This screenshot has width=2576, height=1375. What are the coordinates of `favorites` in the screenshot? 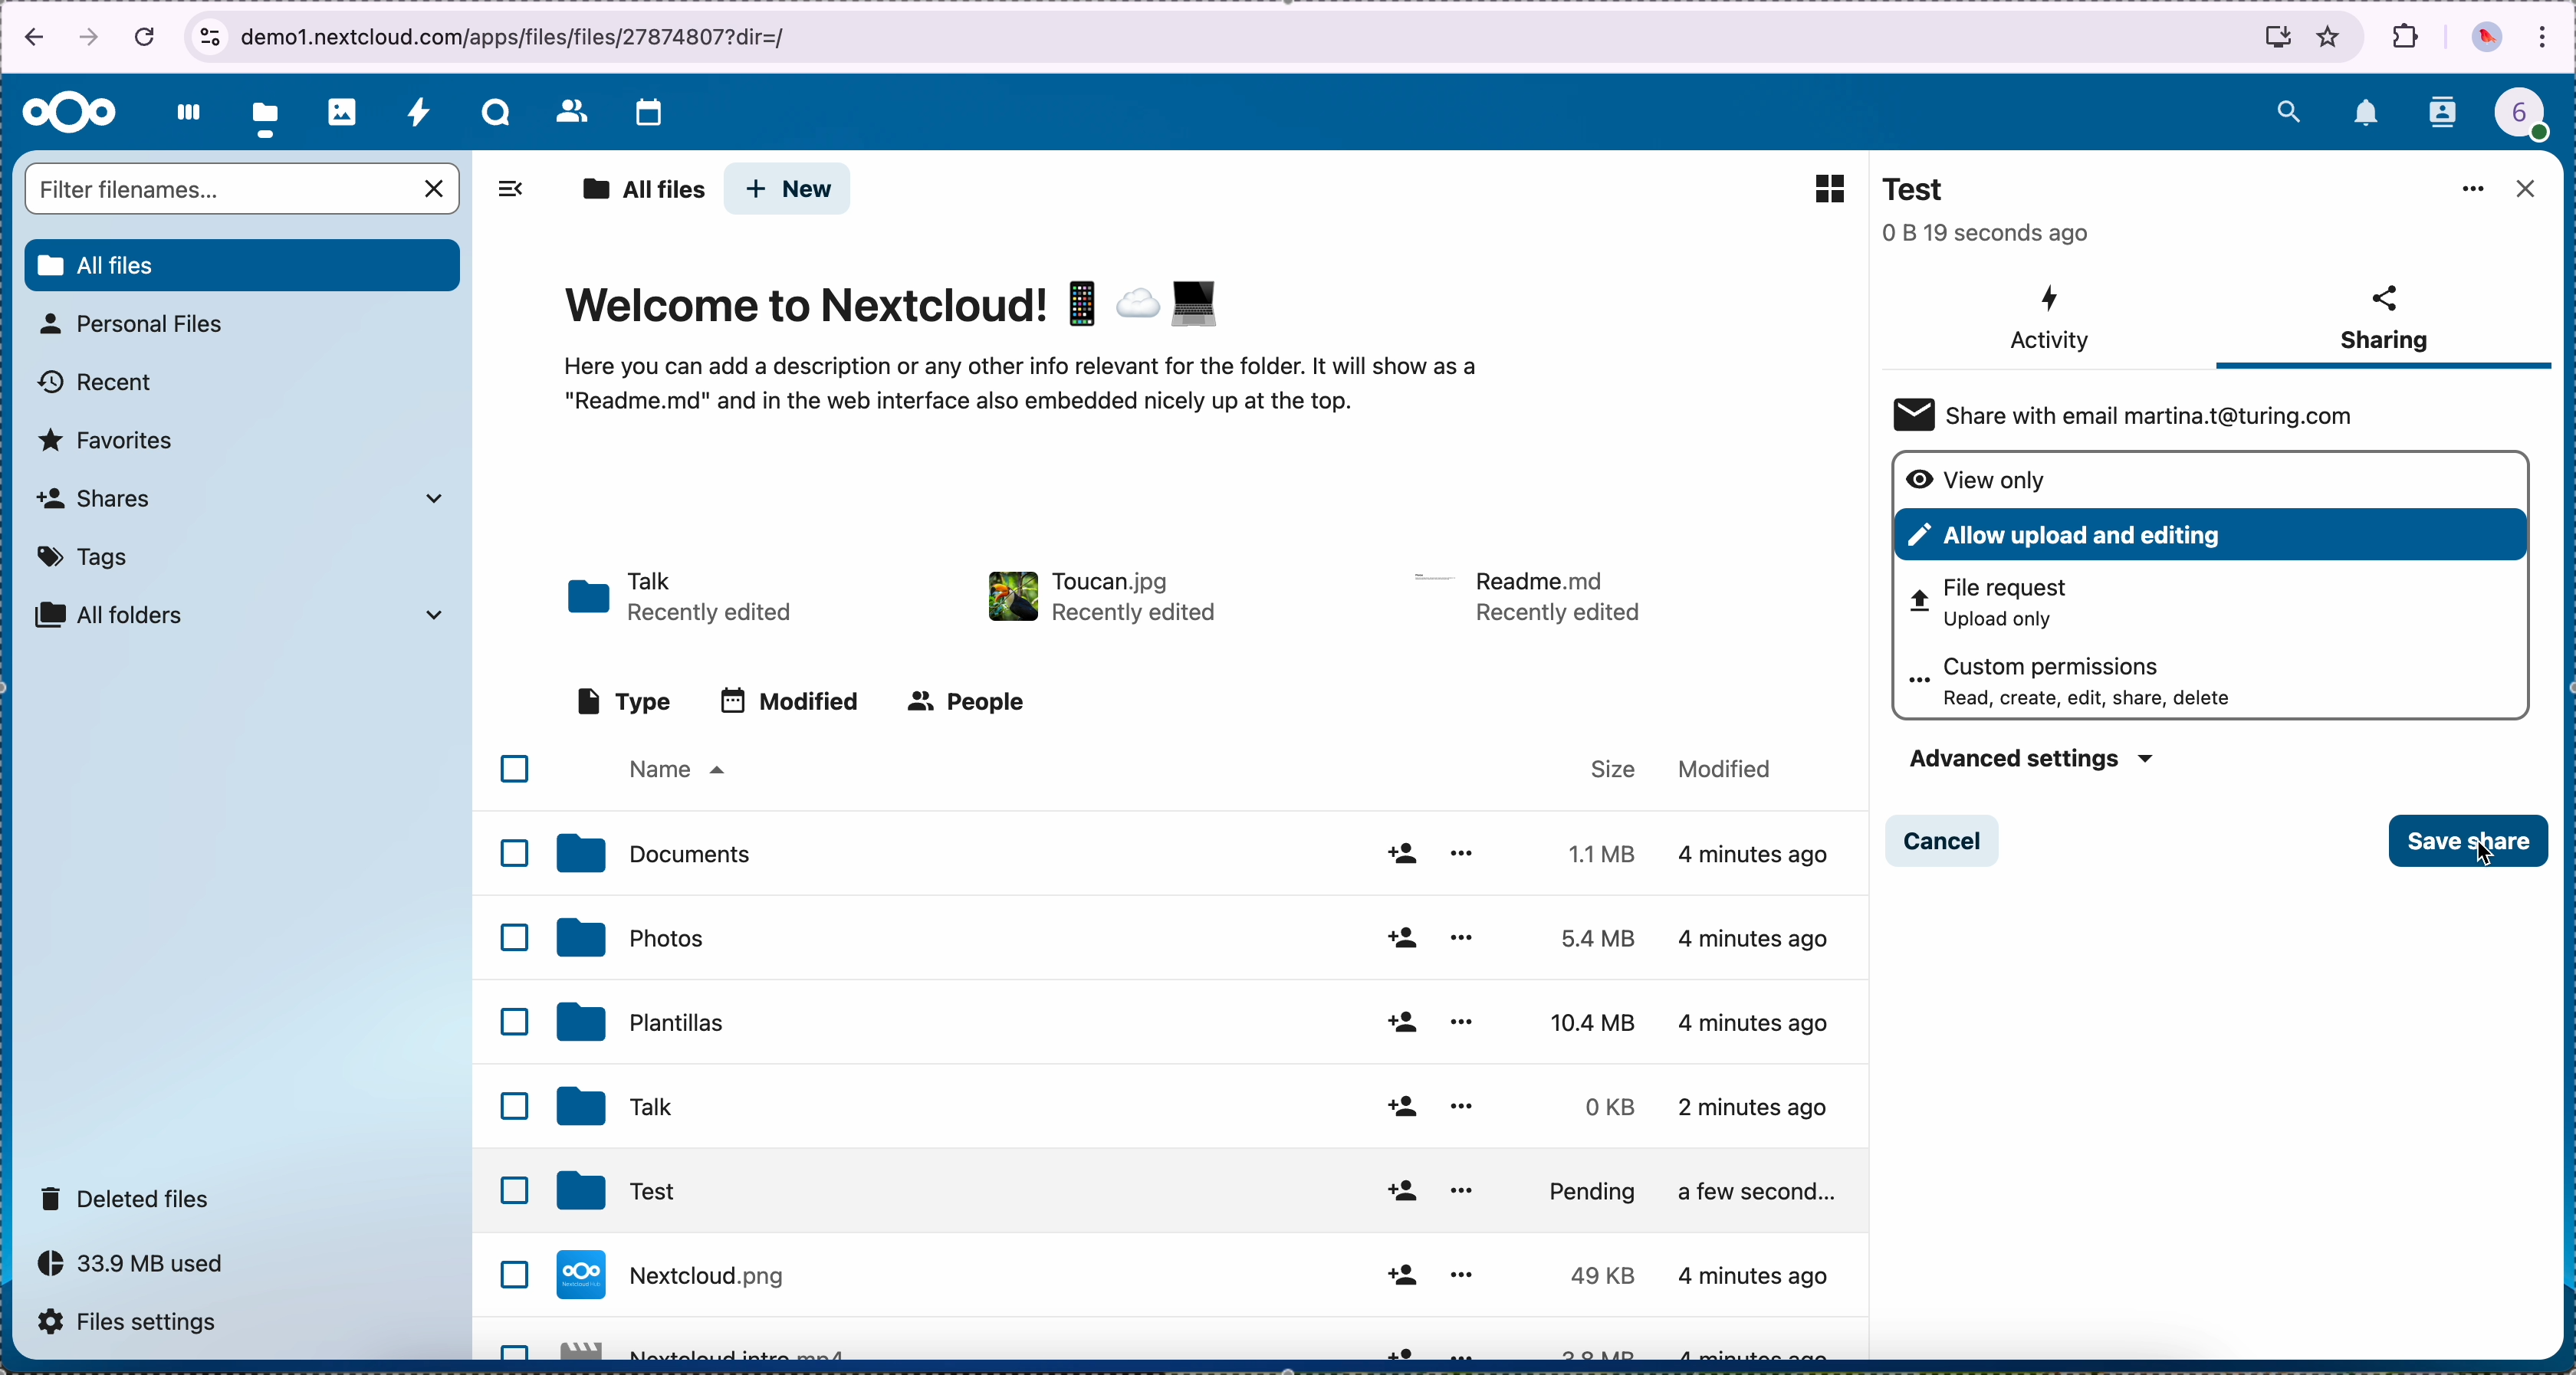 It's located at (108, 441).